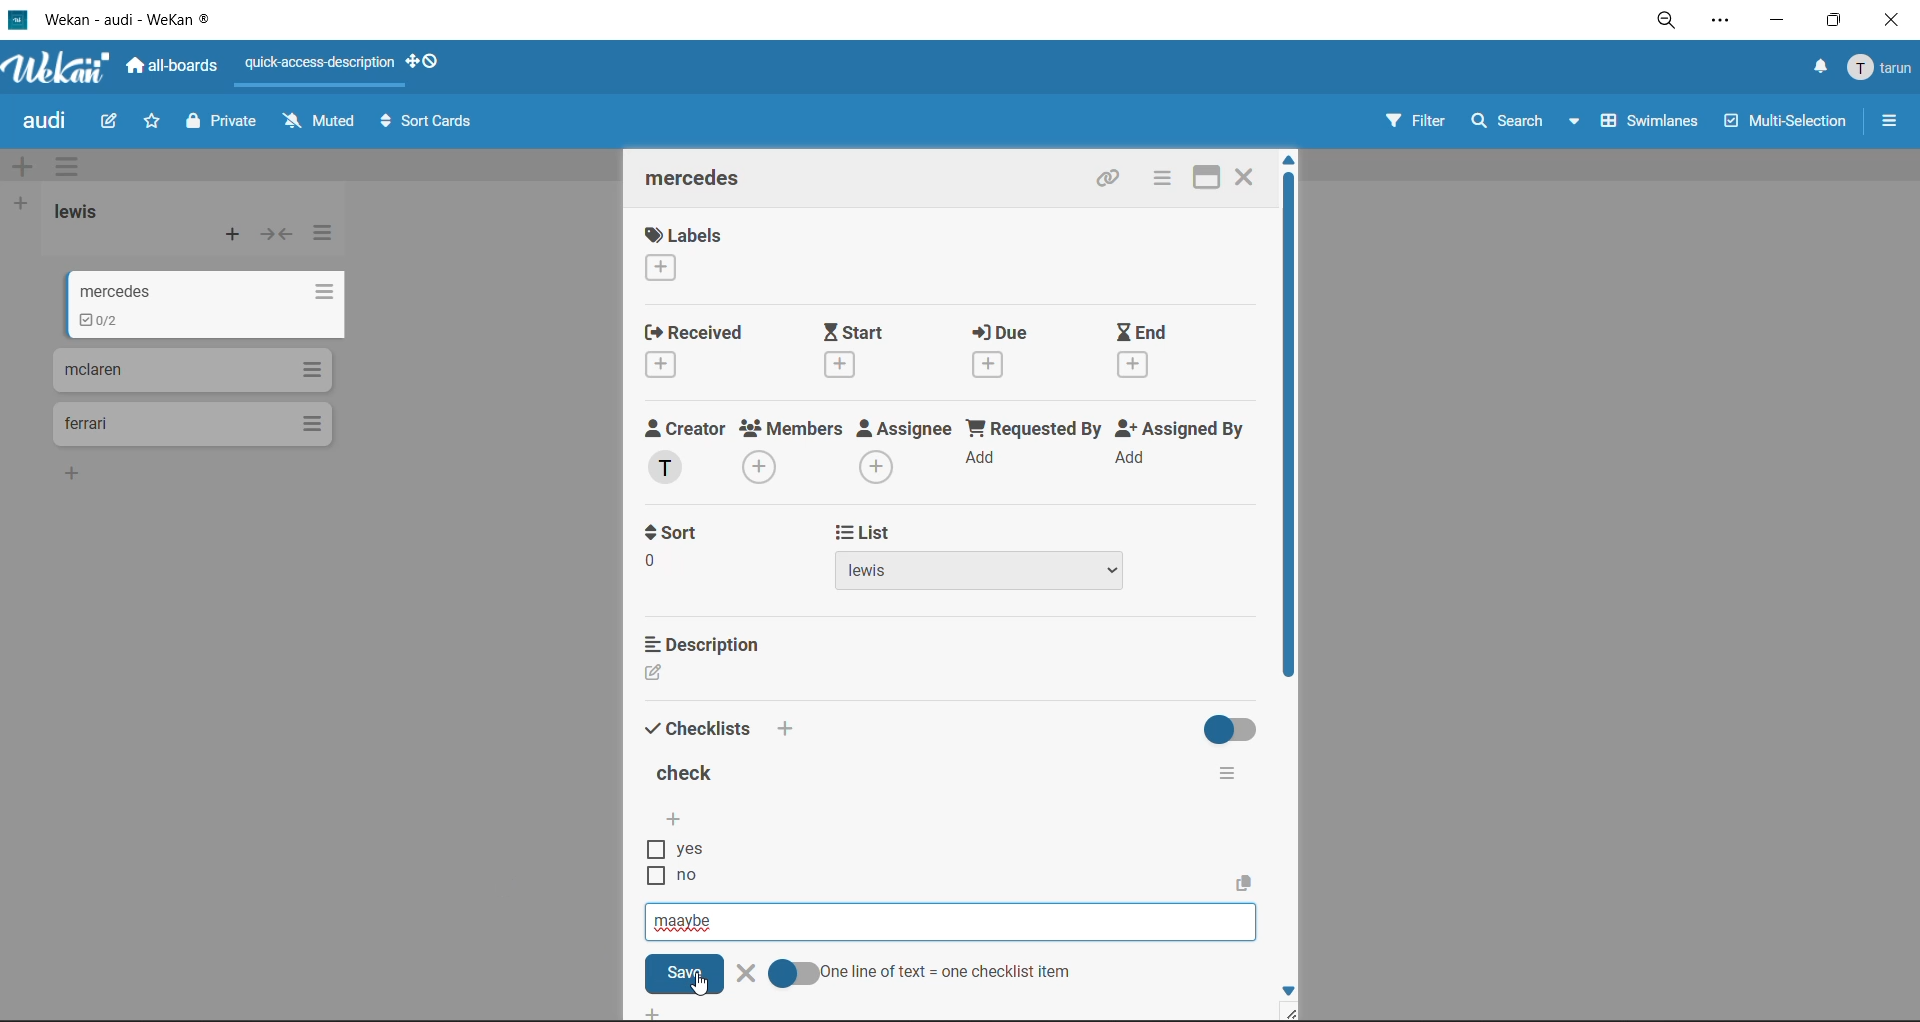  Describe the element at coordinates (25, 204) in the screenshot. I see `add list` at that location.